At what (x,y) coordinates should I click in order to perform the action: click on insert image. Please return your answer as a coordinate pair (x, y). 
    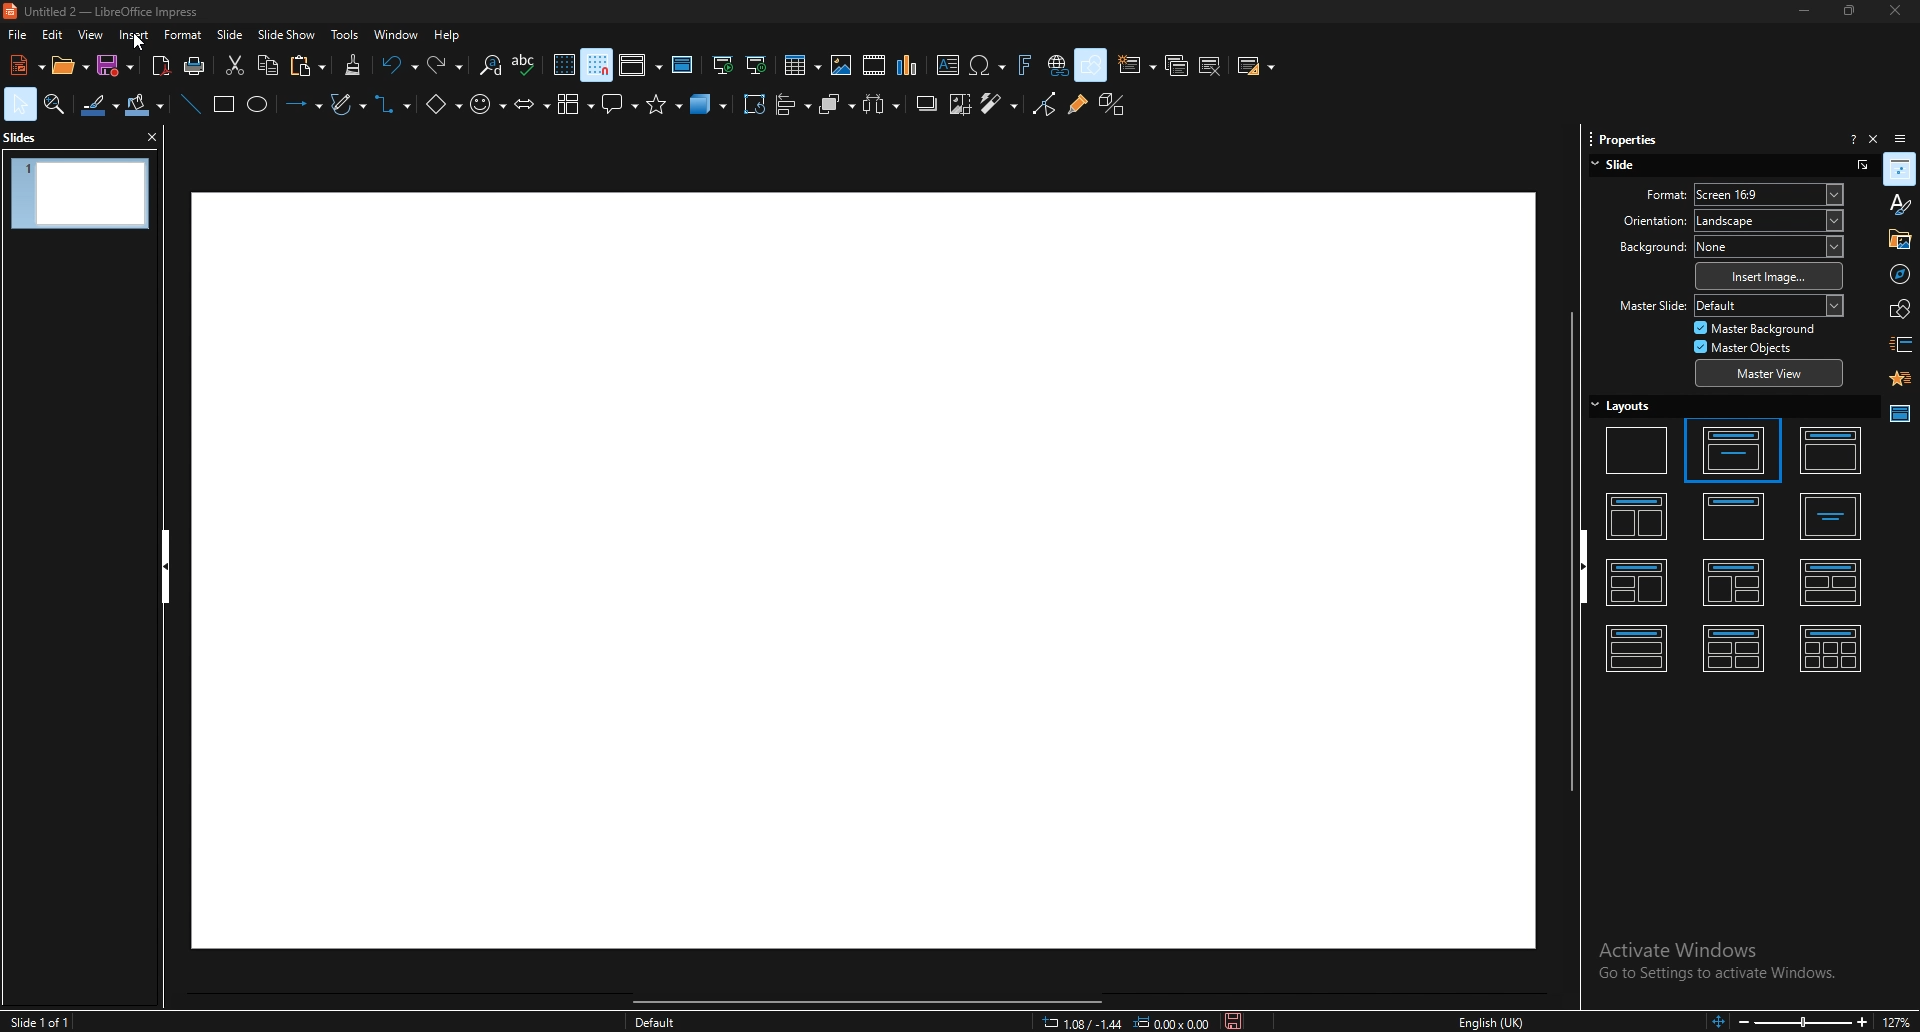
    Looking at the image, I should click on (1769, 276).